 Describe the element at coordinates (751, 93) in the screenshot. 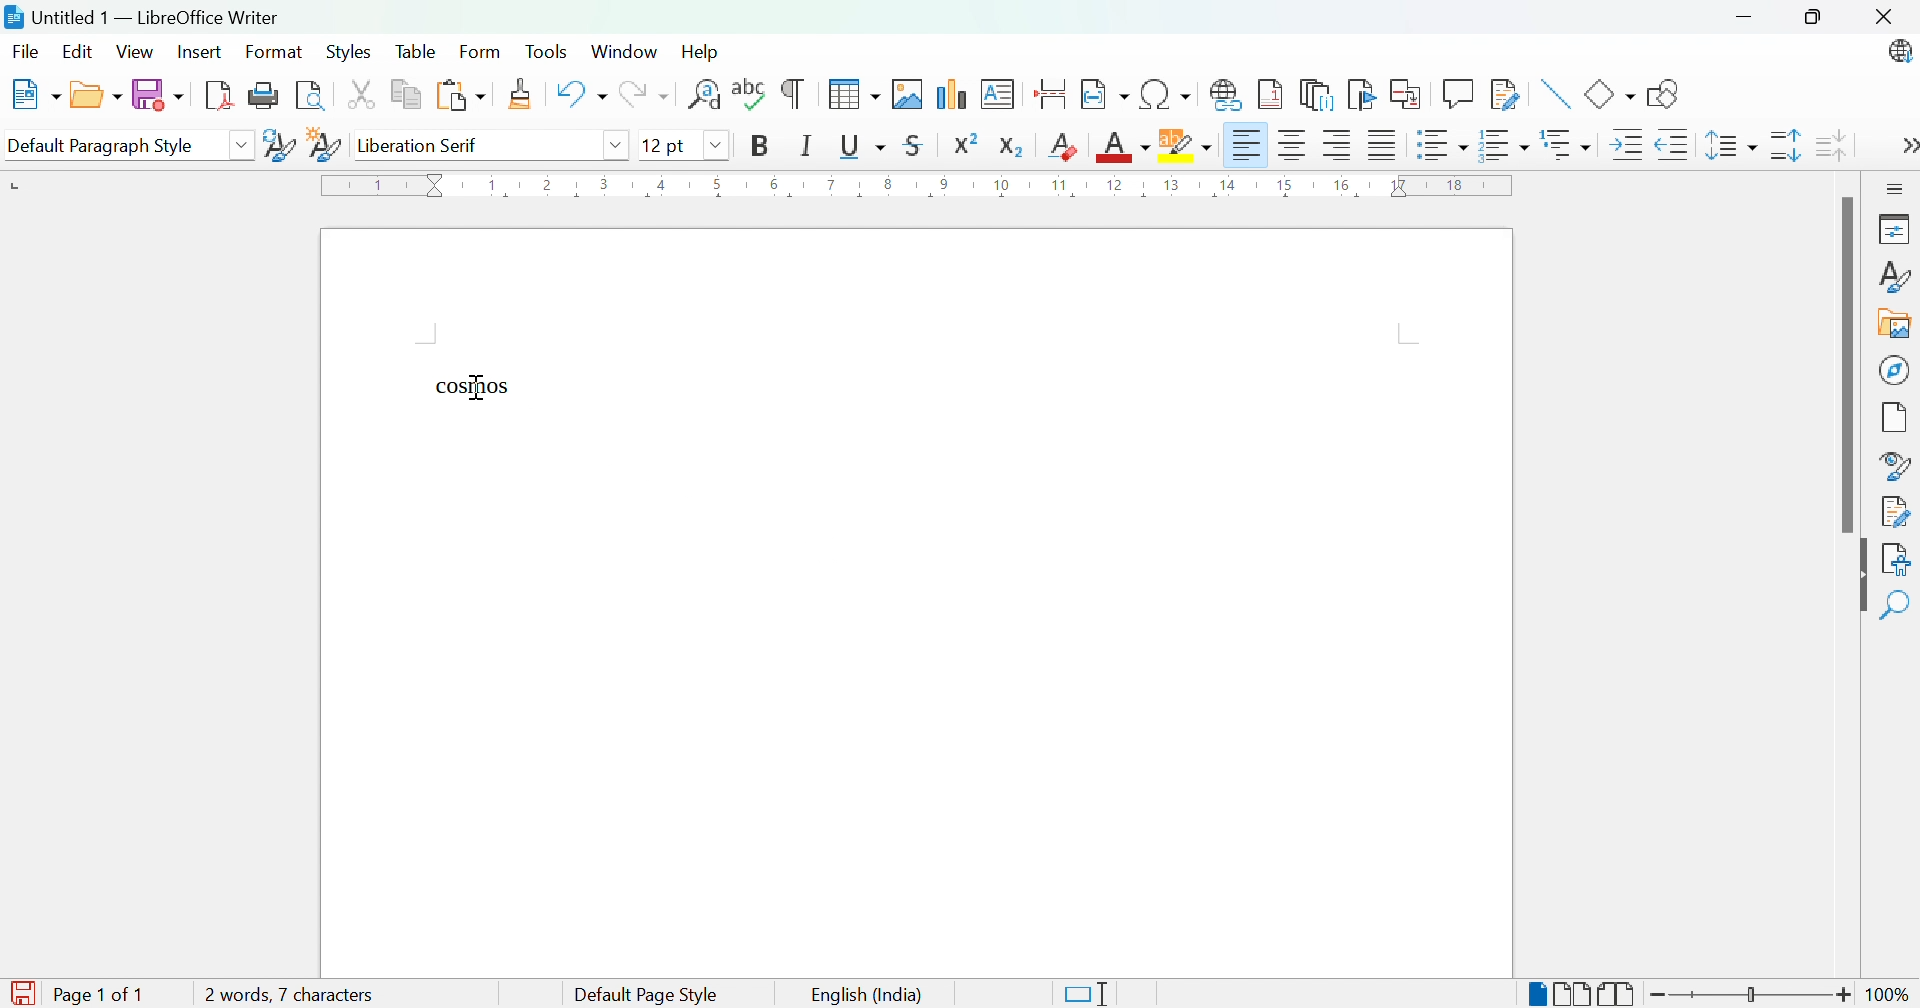

I see `Check spelling` at that location.